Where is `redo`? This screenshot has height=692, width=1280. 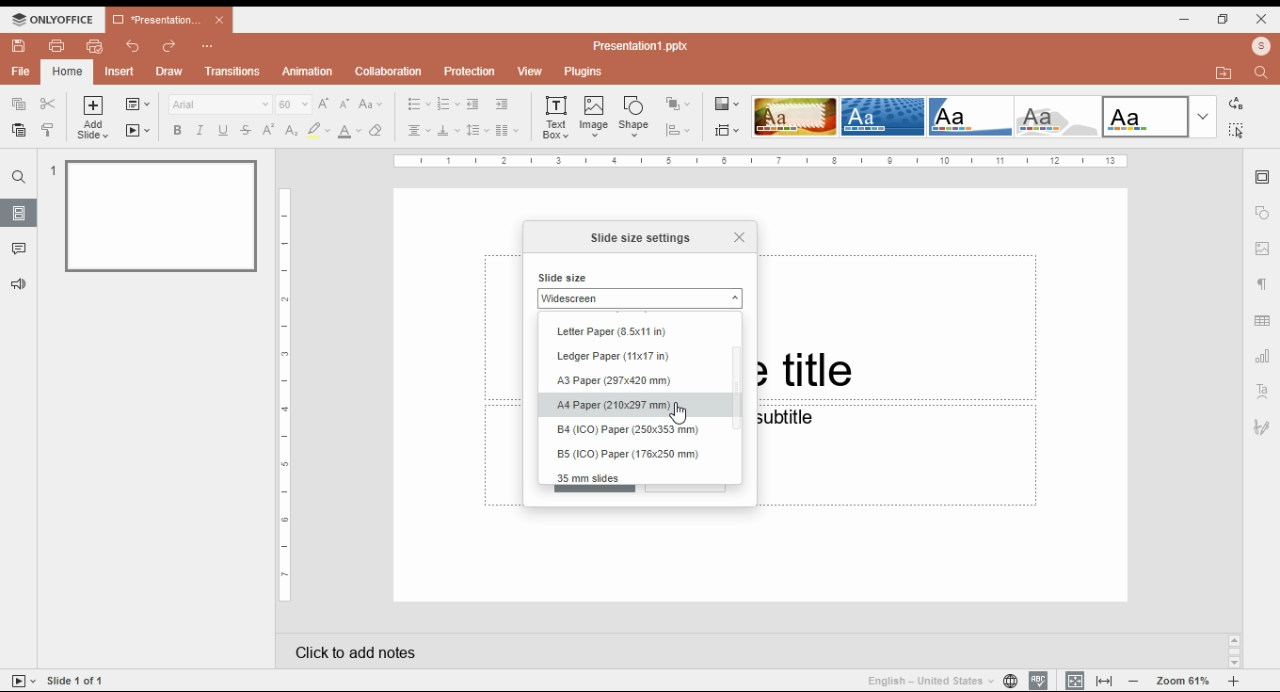
redo is located at coordinates (170, 47).